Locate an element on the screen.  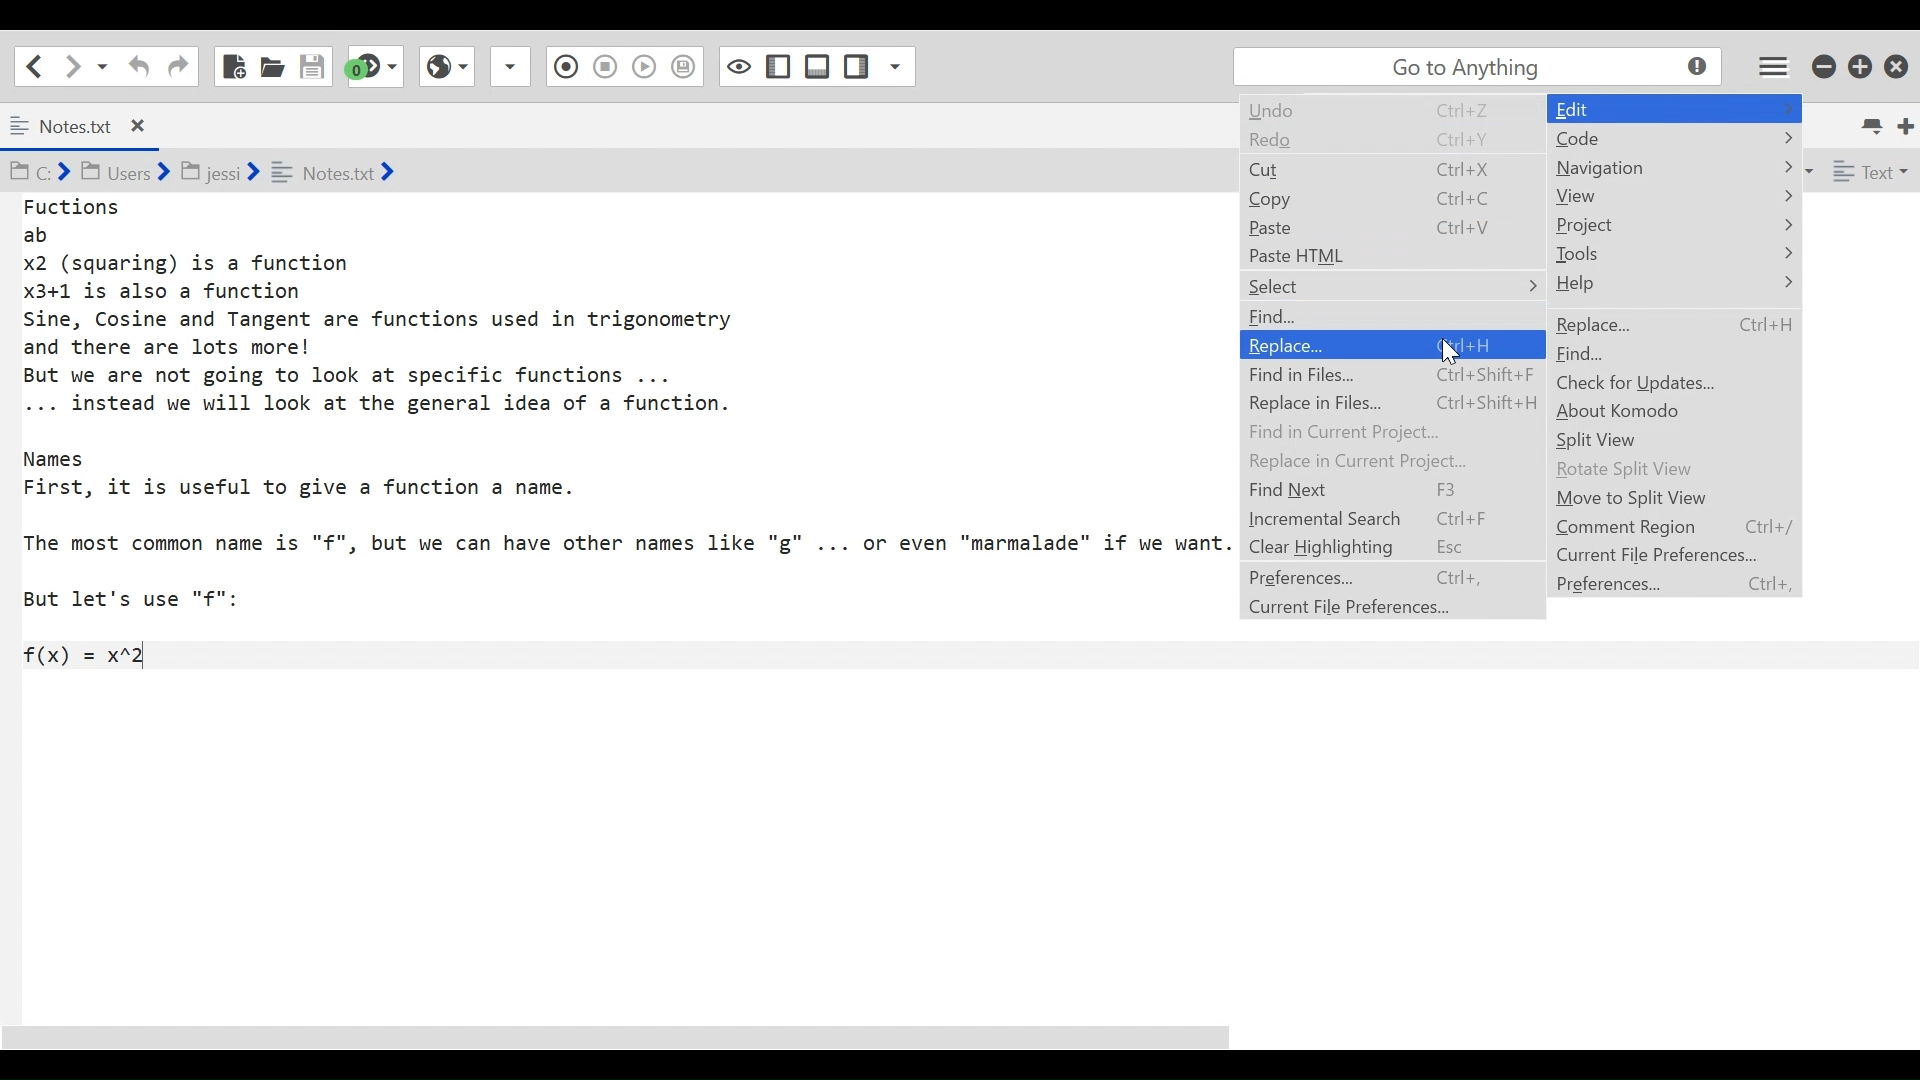
 is located at coordinates (178, 67).